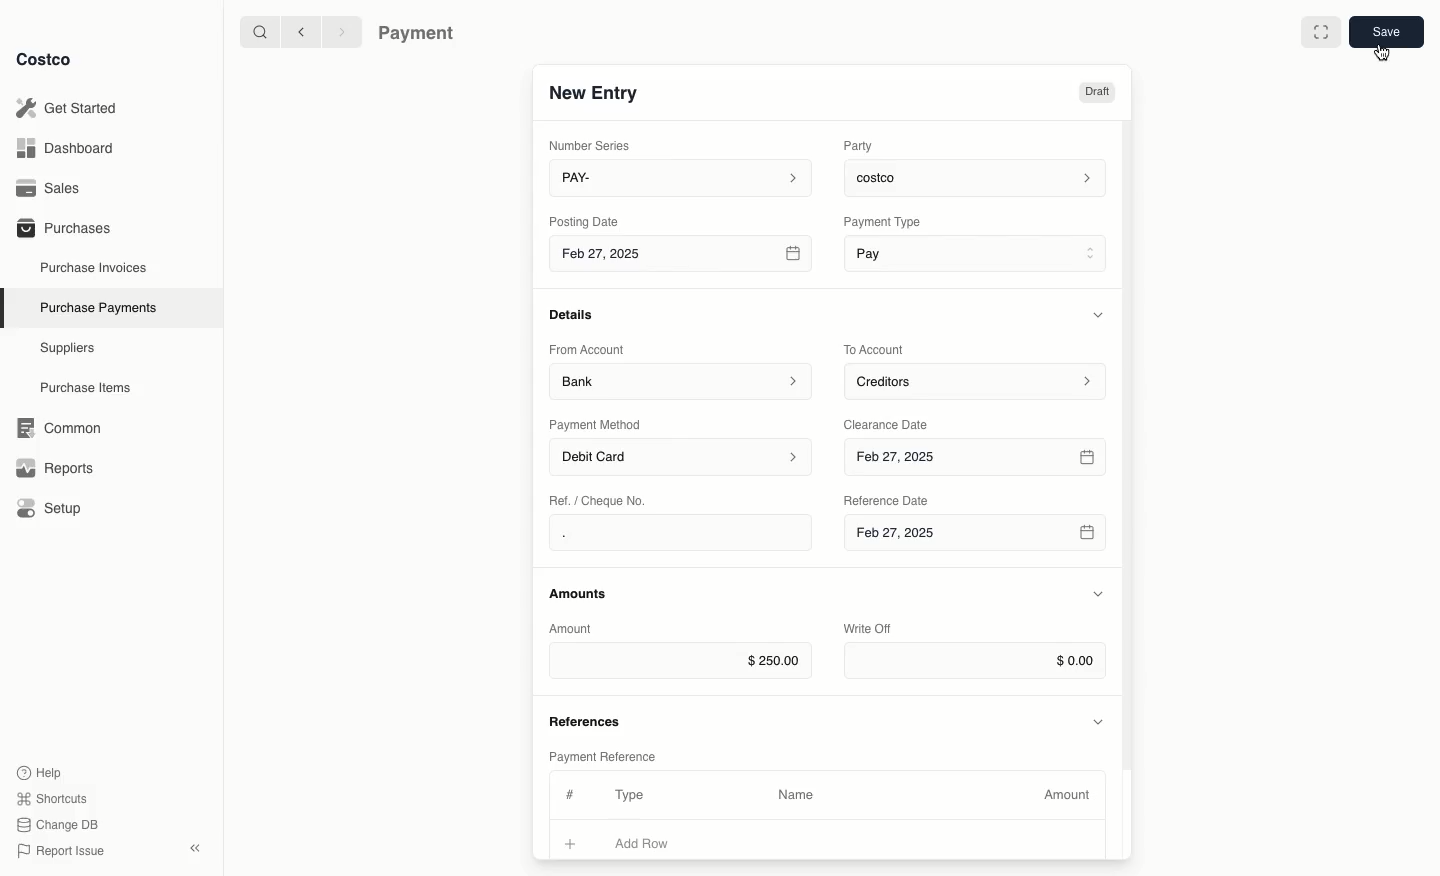  I want to click on Add, so click(571, 841).